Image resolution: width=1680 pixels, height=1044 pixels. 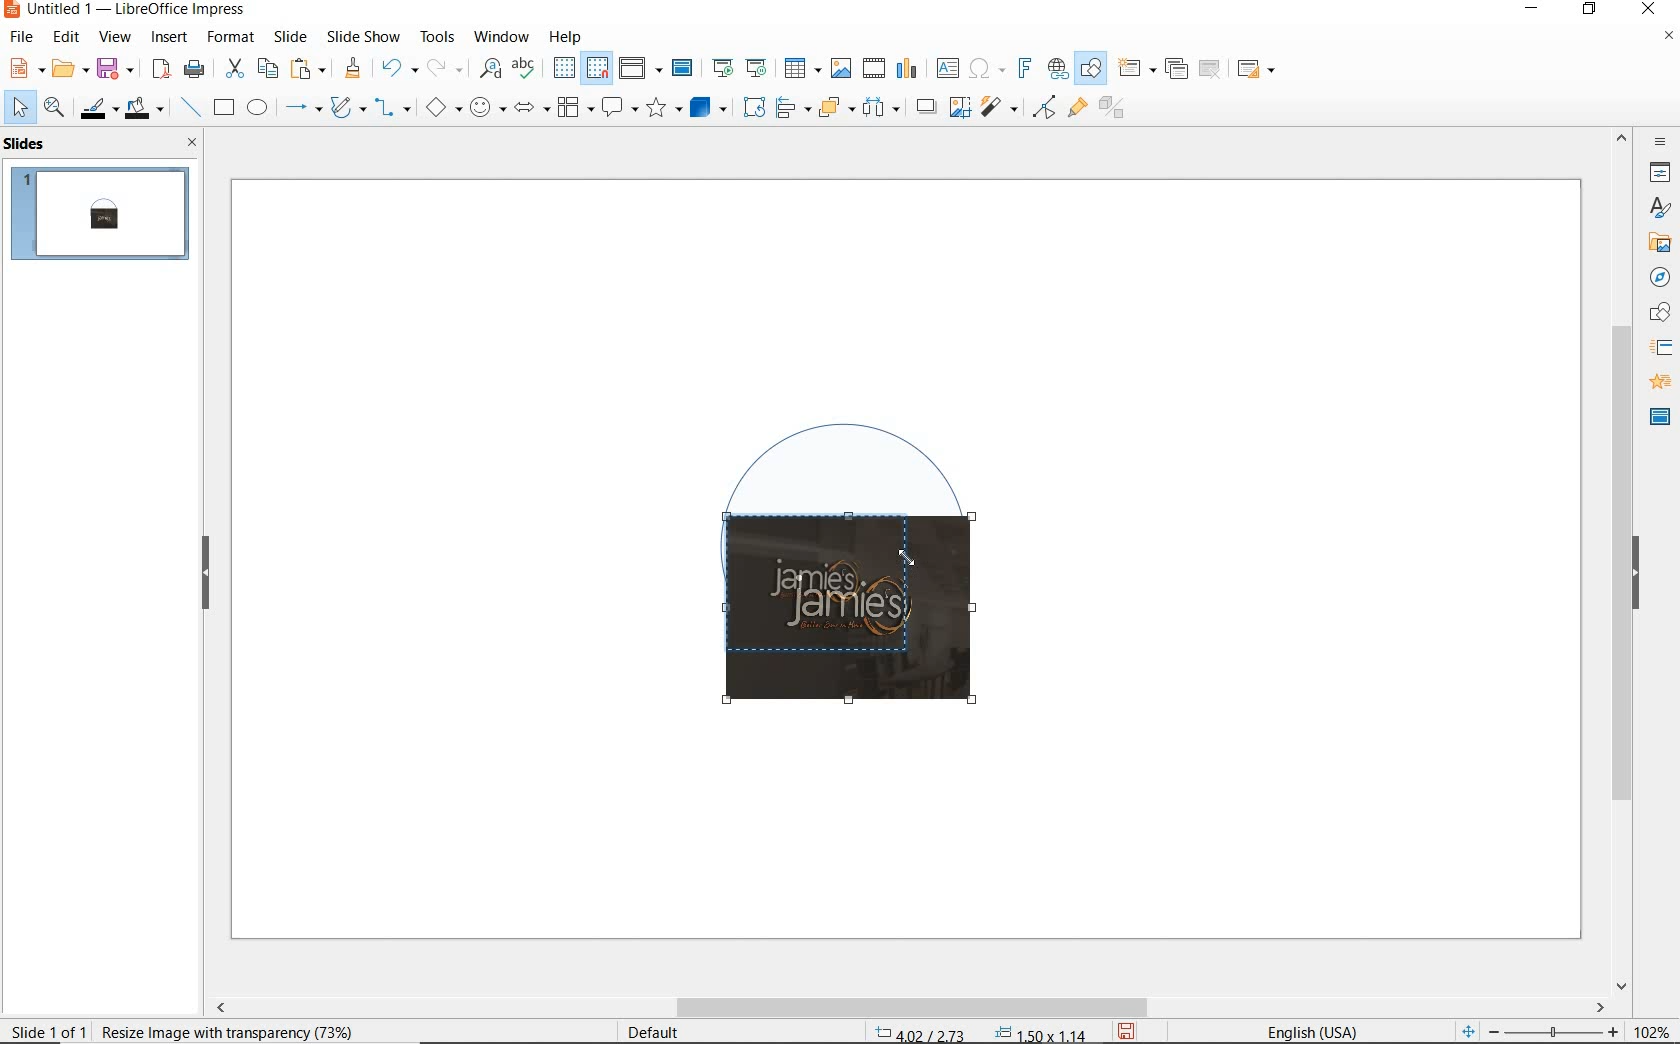 What do you see at coordinates (840, 68) in the screenshot?
I see `insert image` at bounding box center [840, 68].